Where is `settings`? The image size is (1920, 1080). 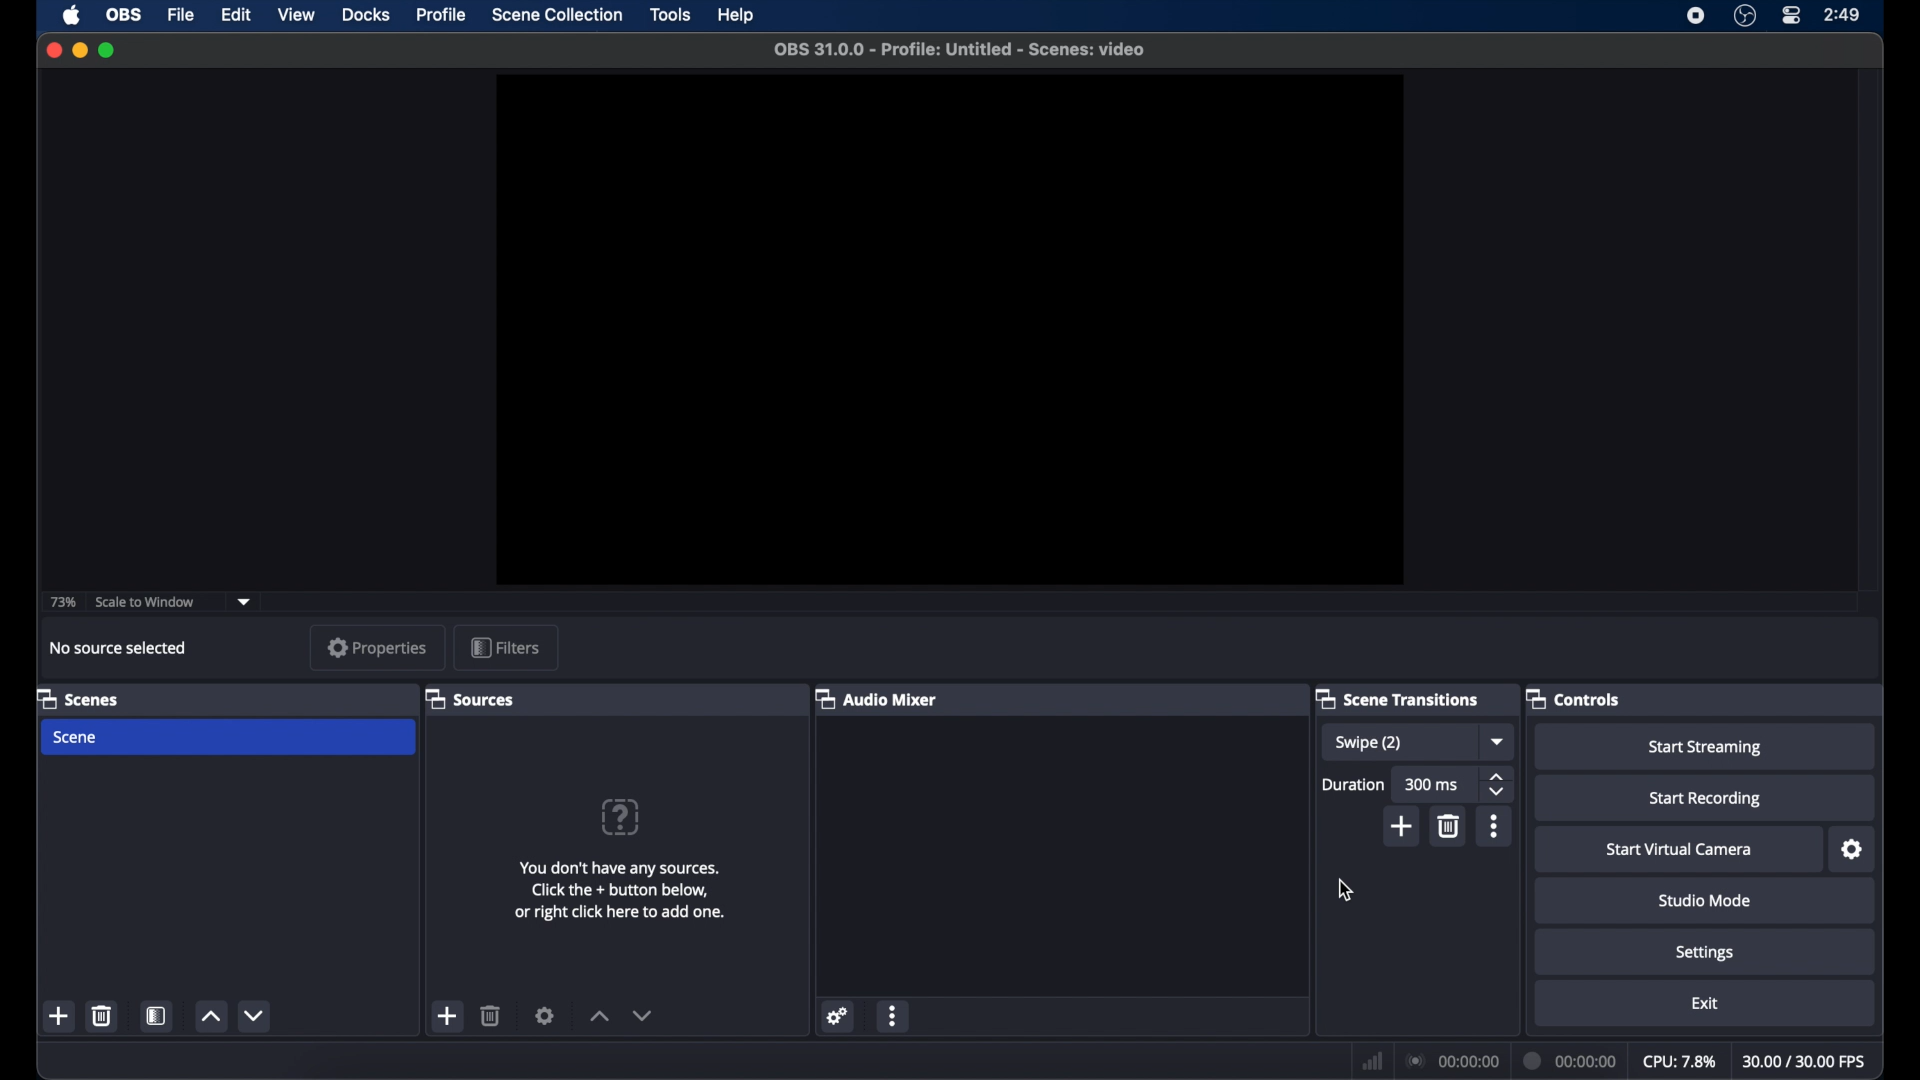
settings is located at coordinates (1706, 954).